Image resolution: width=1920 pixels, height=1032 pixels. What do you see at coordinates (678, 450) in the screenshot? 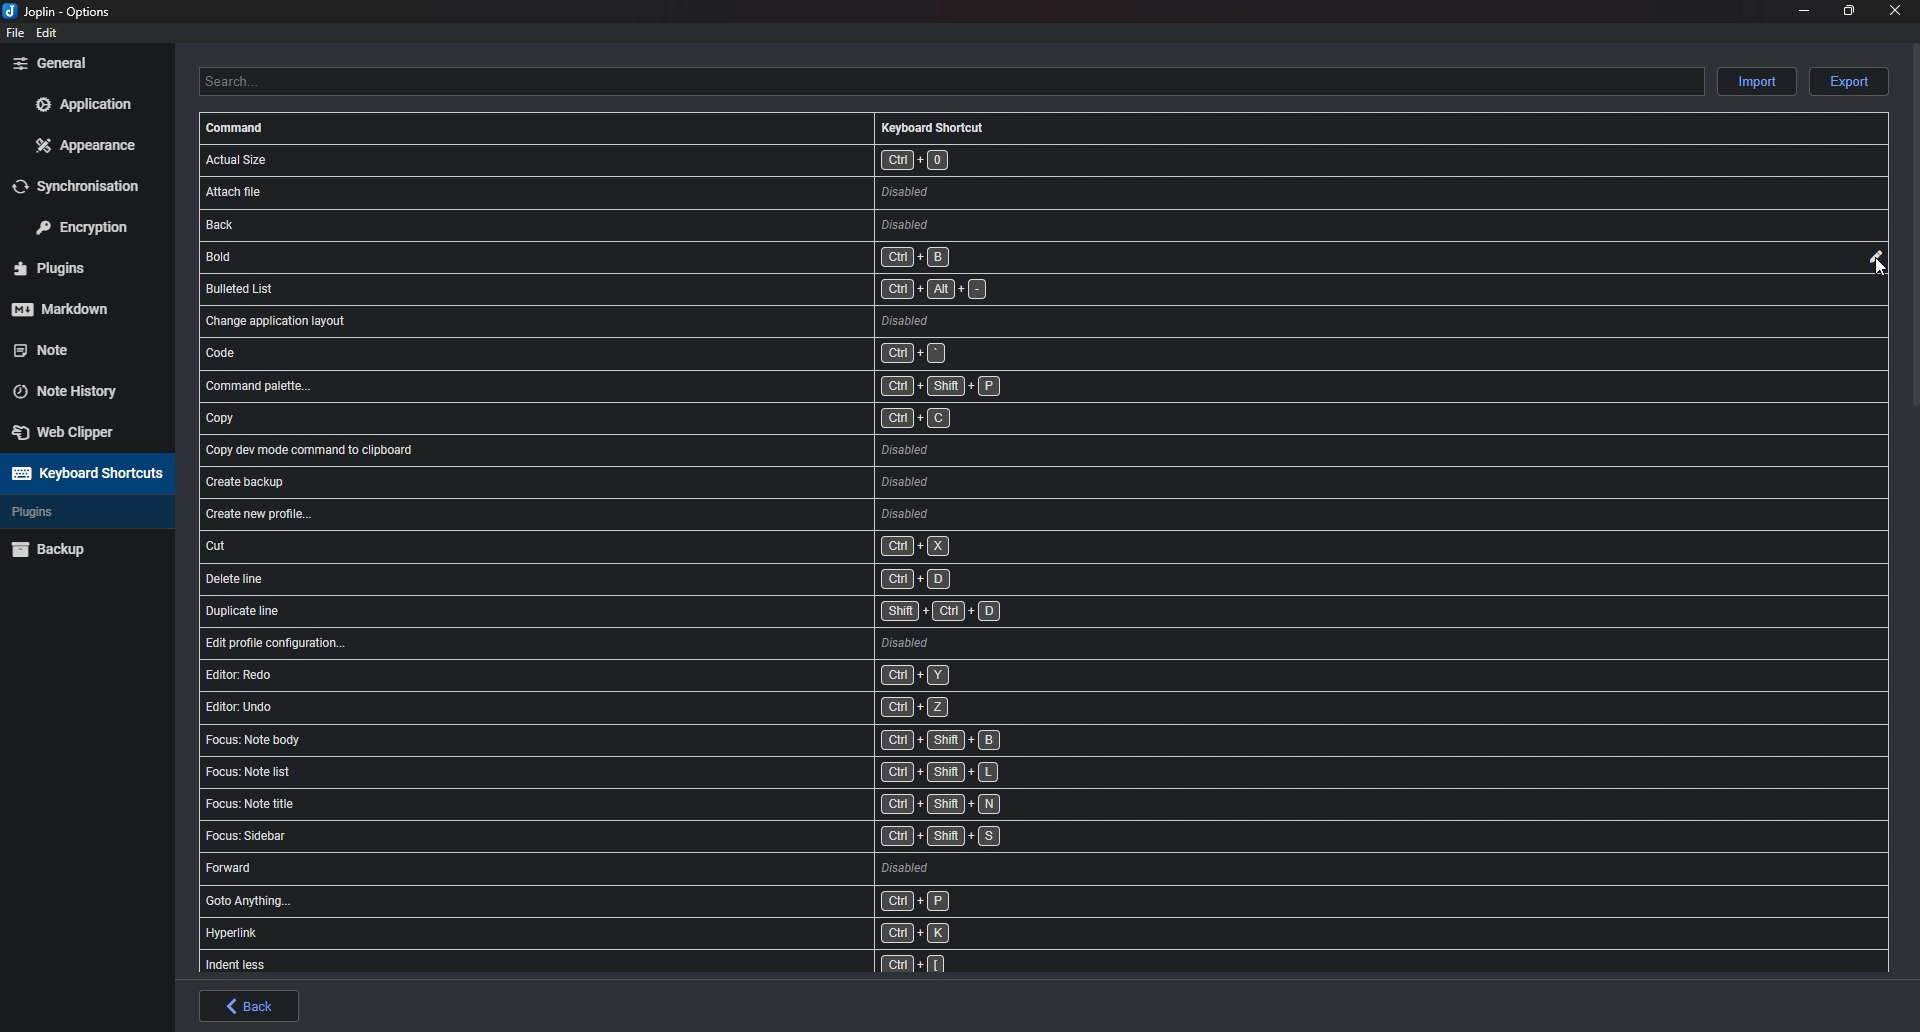
I see `shortcut` at bounding box center [678, 450].